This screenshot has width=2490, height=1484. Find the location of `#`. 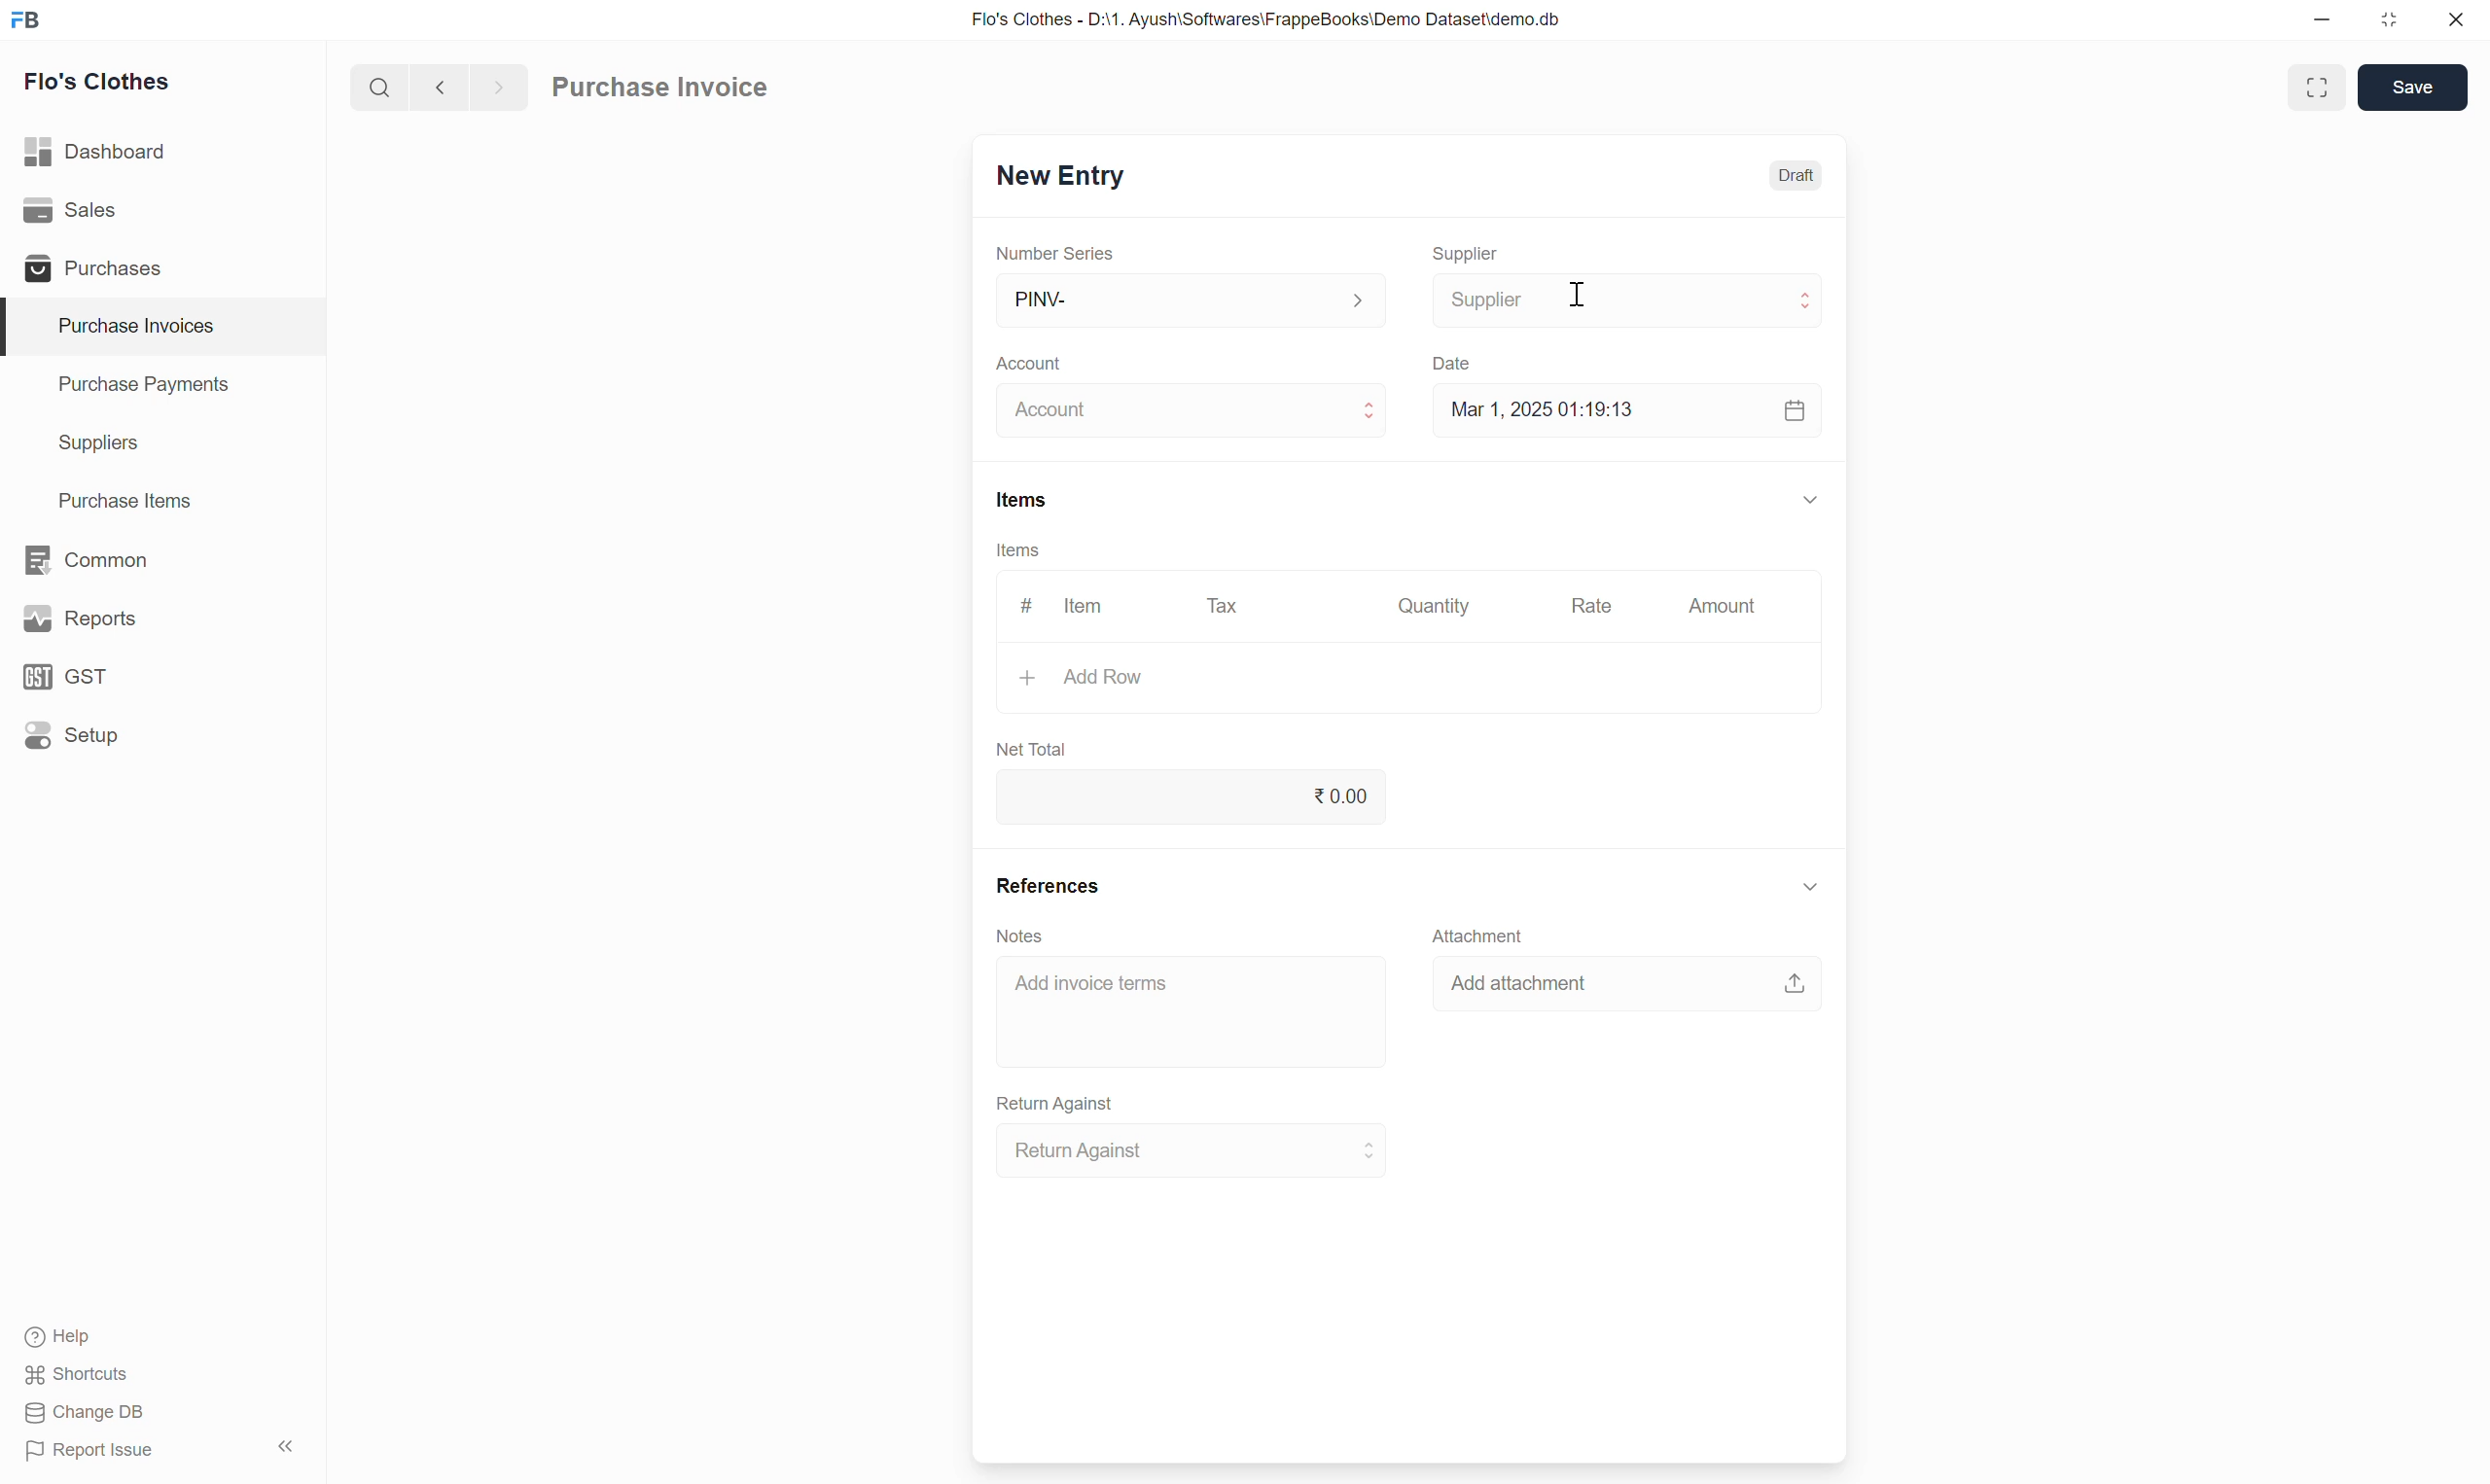

# is located at coordinates (1024, 600).